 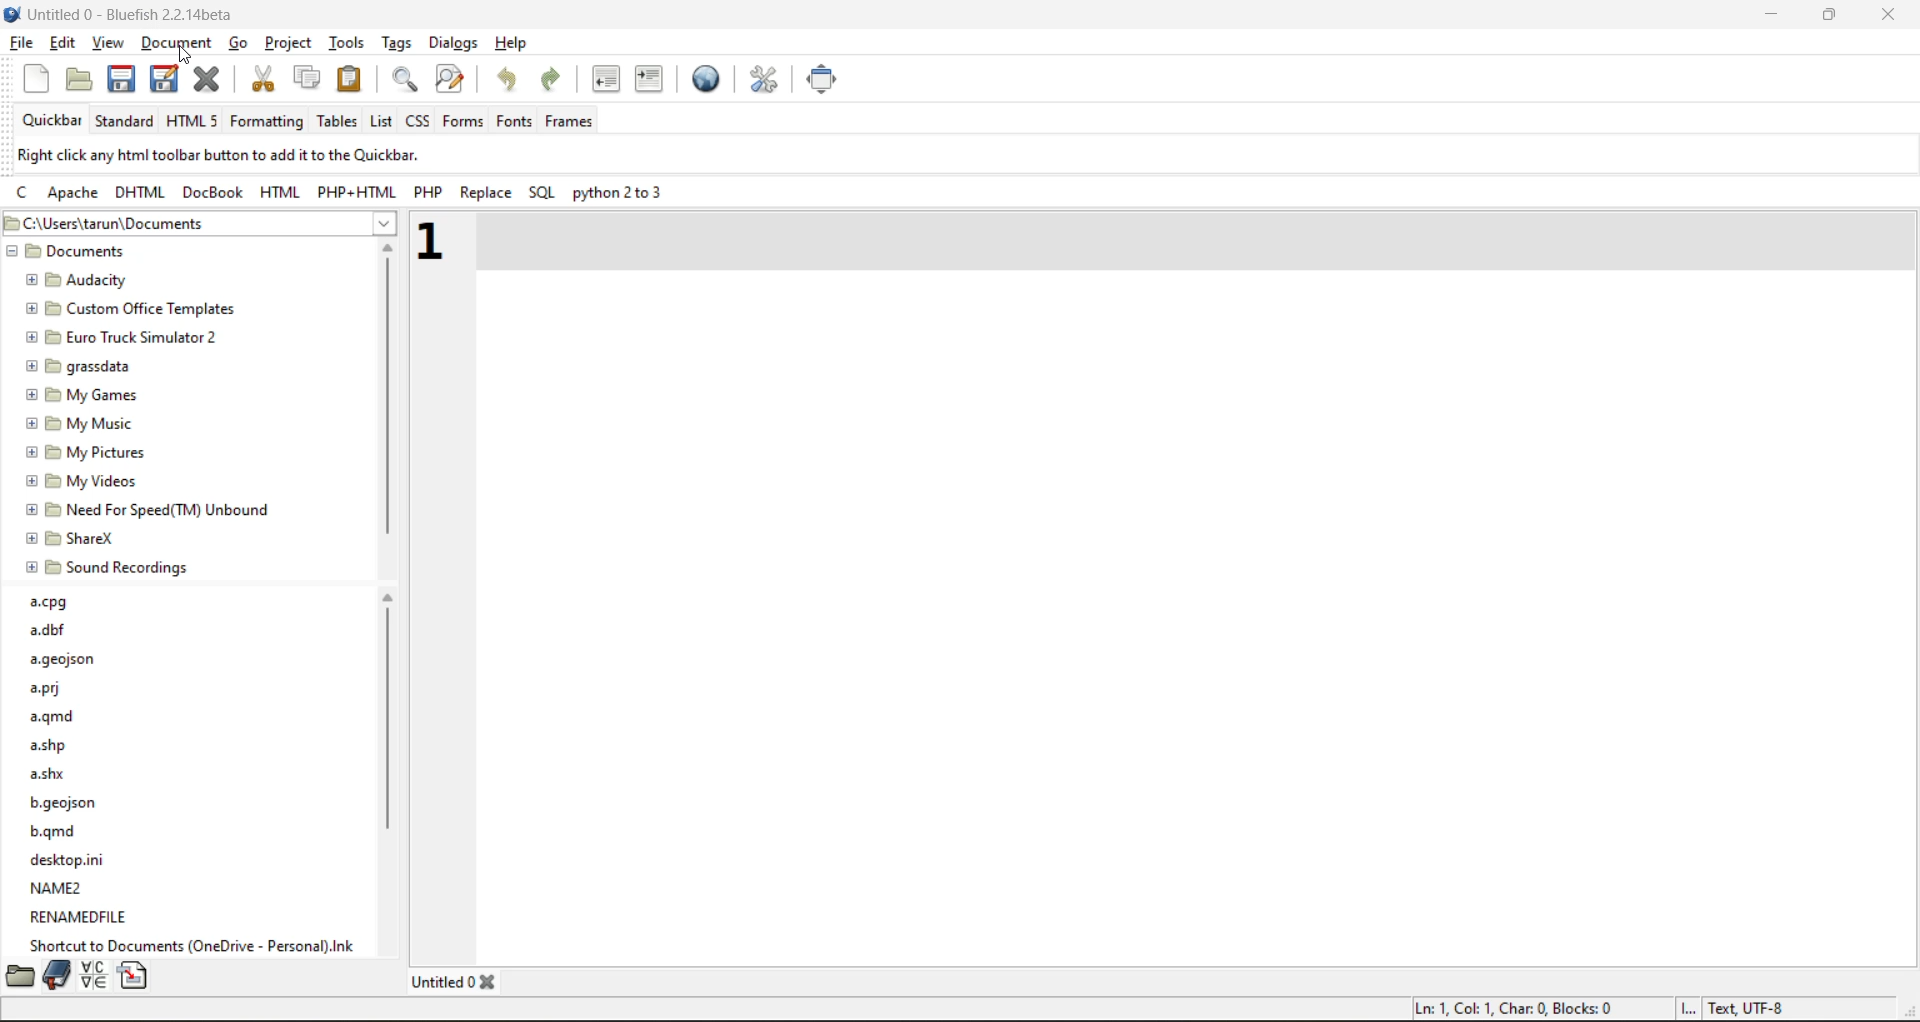 What do you see at coordinates (89, 454) in the screenshot?
I see `my pictures` at bounding box center [89, 454].